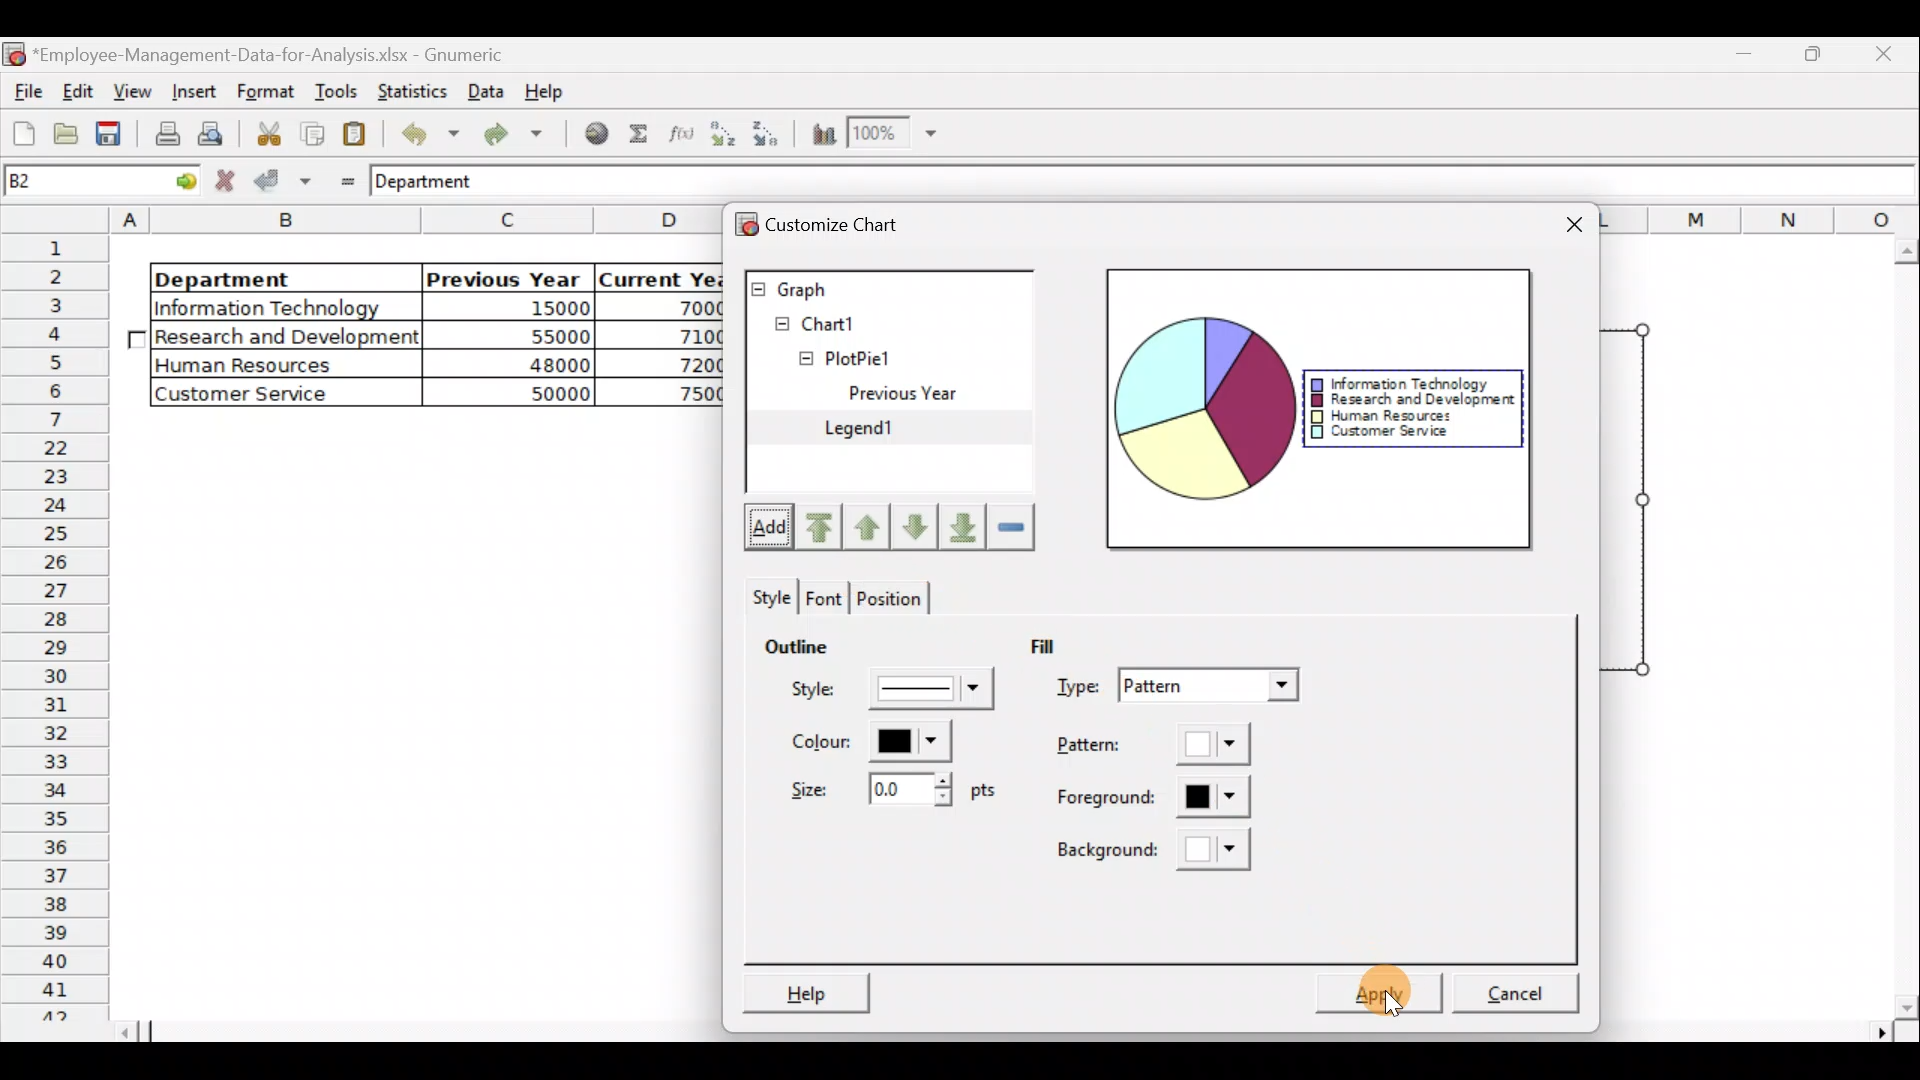  I want to click on Legend1, so click(886, 430).